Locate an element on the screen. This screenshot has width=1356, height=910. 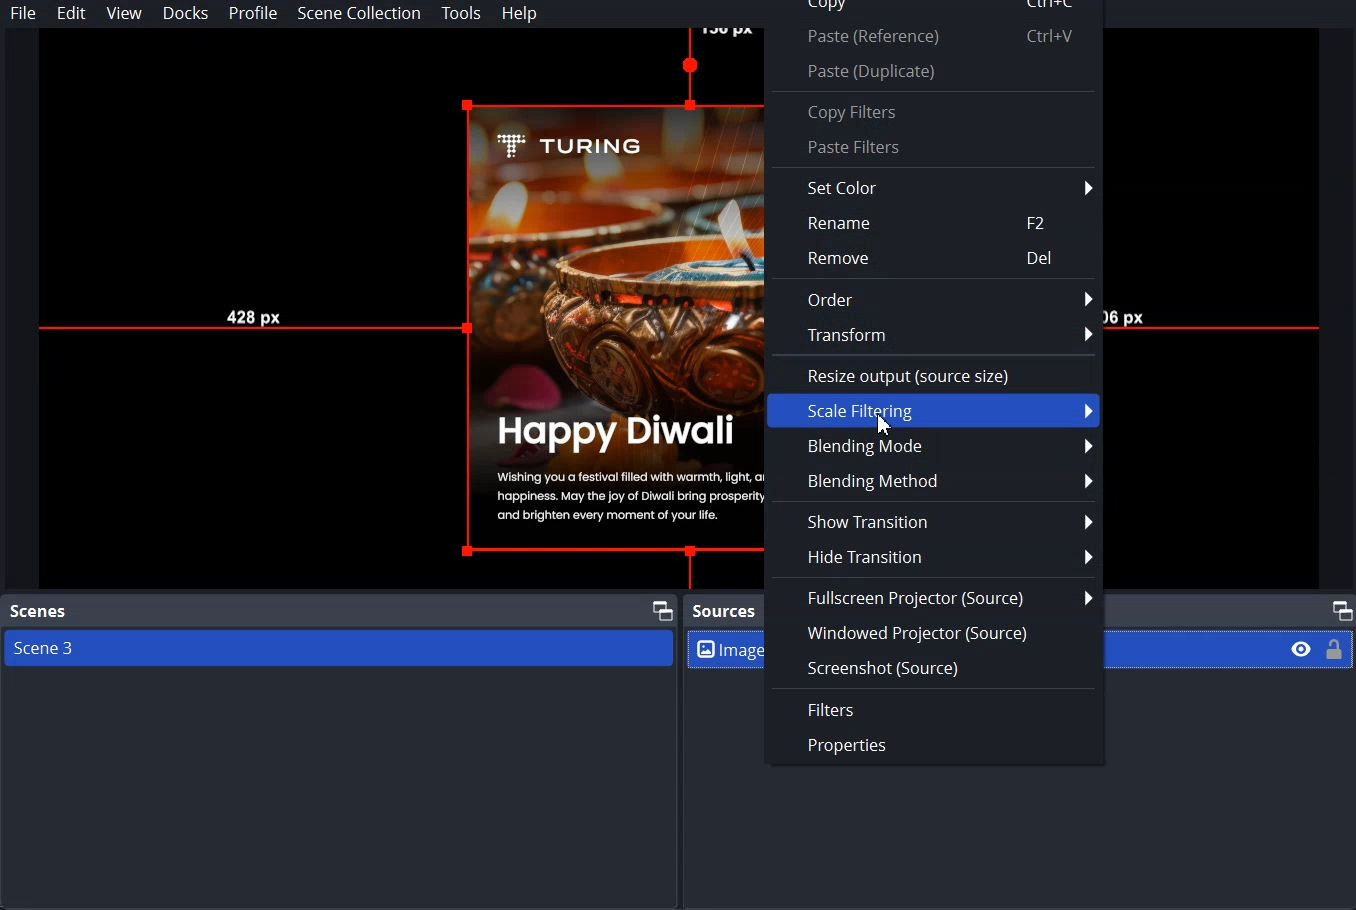
Help is located at coordinates (520, 14).